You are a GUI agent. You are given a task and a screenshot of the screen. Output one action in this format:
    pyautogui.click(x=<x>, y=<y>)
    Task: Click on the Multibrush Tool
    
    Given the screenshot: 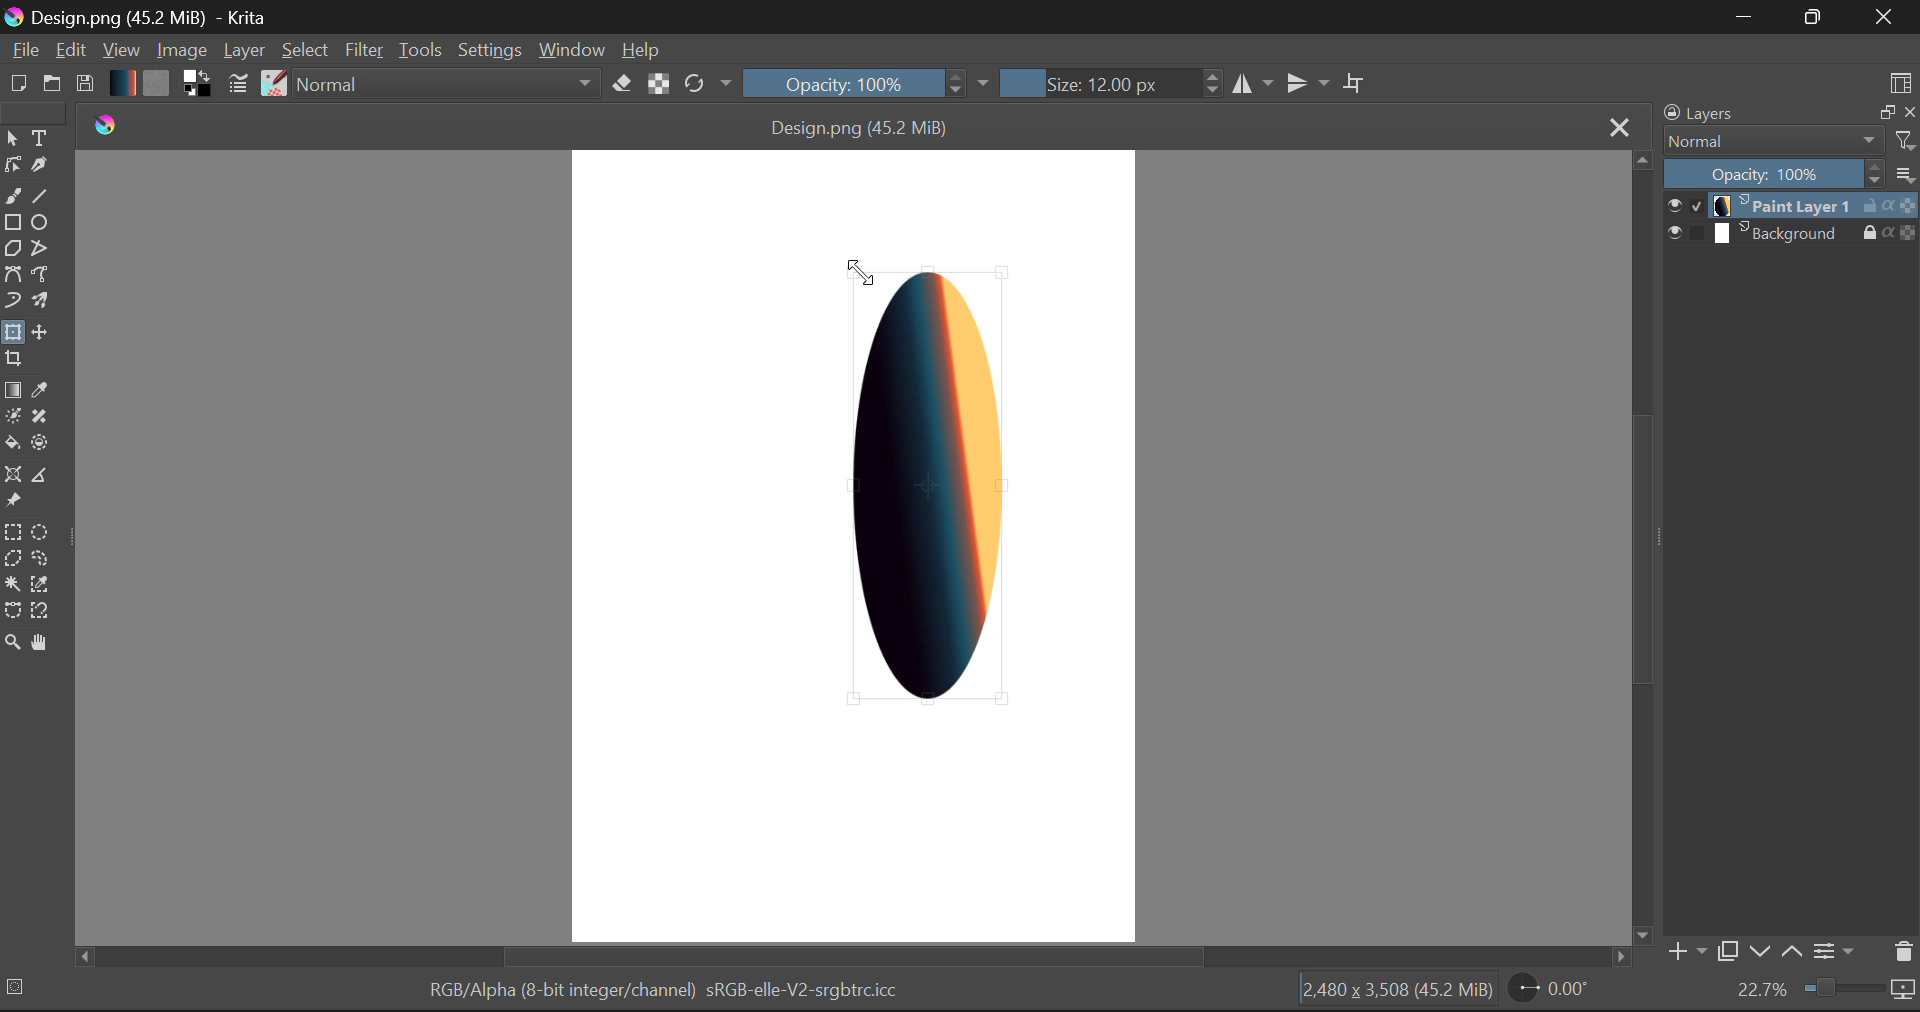 What is the action you would take?
    pyautogui.click(x=38, y=301)
    